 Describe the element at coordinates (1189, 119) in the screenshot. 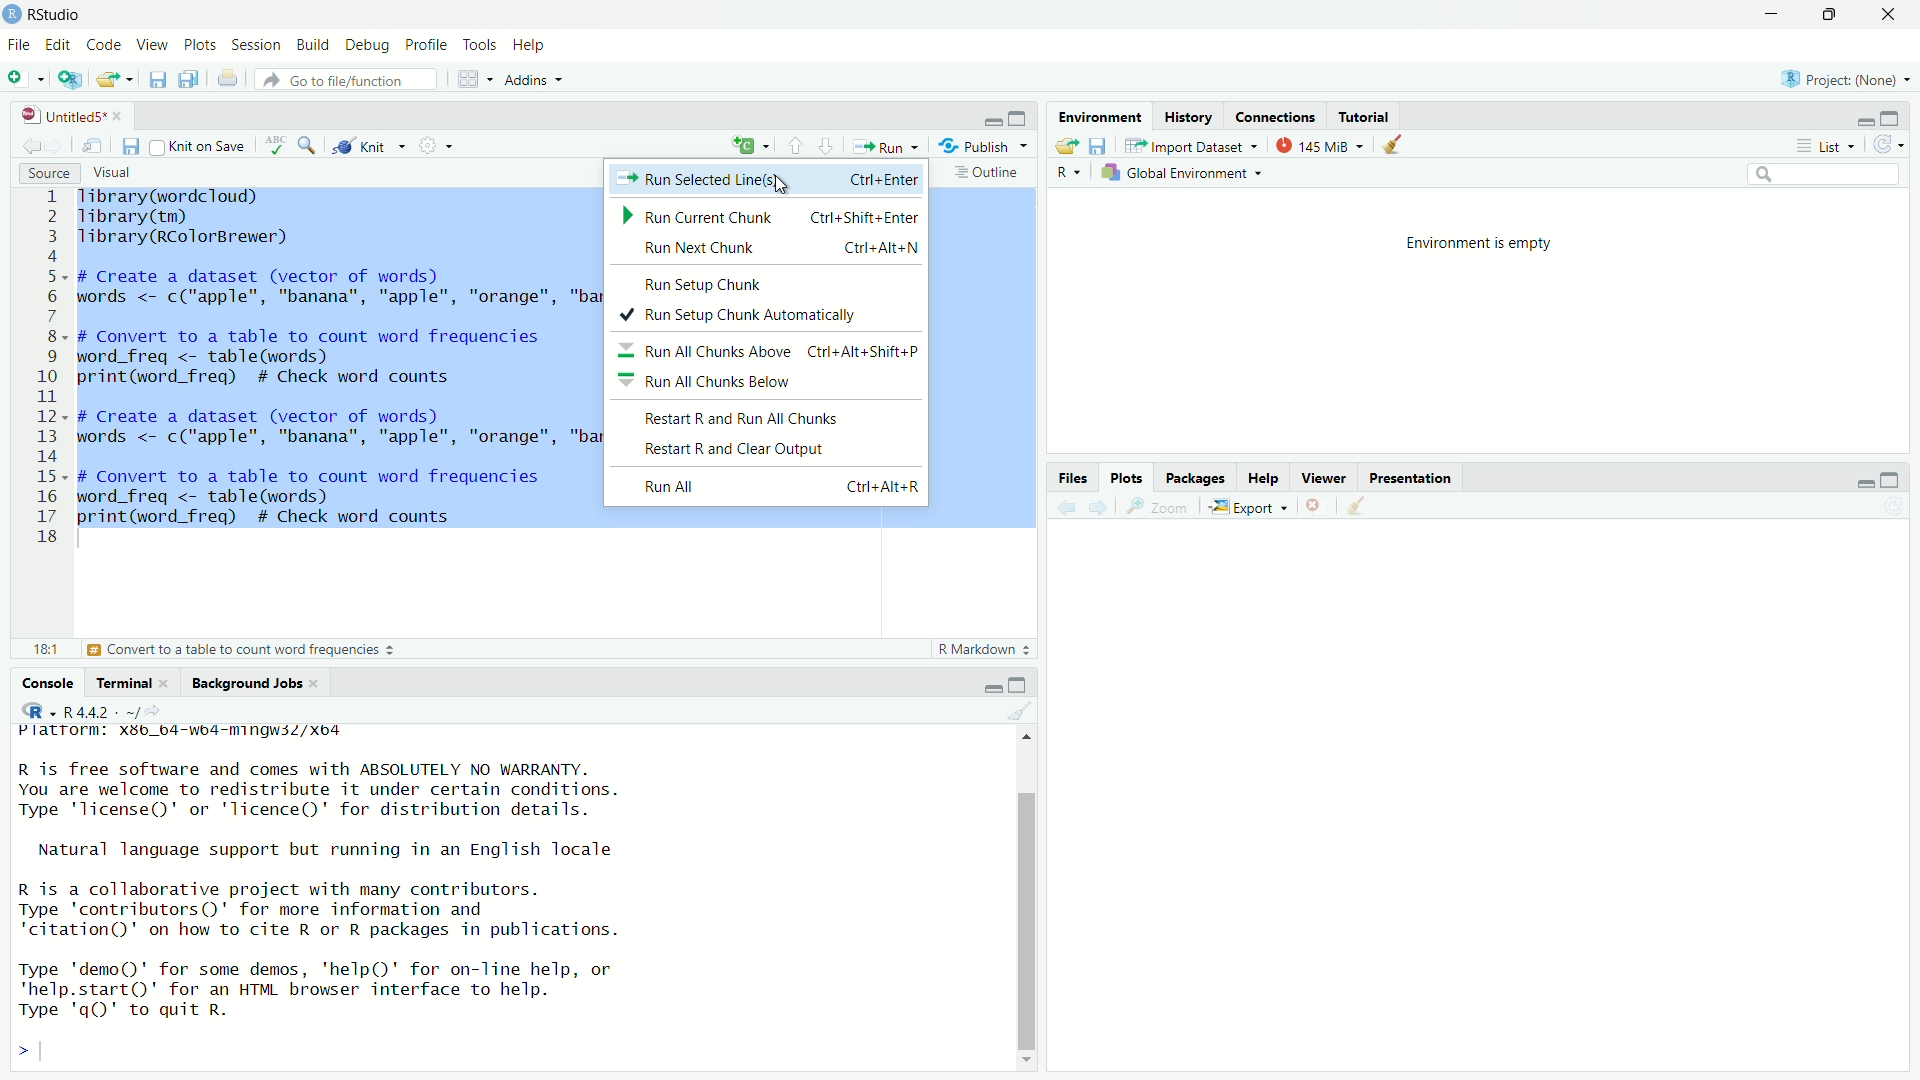

I see `History` at that location.